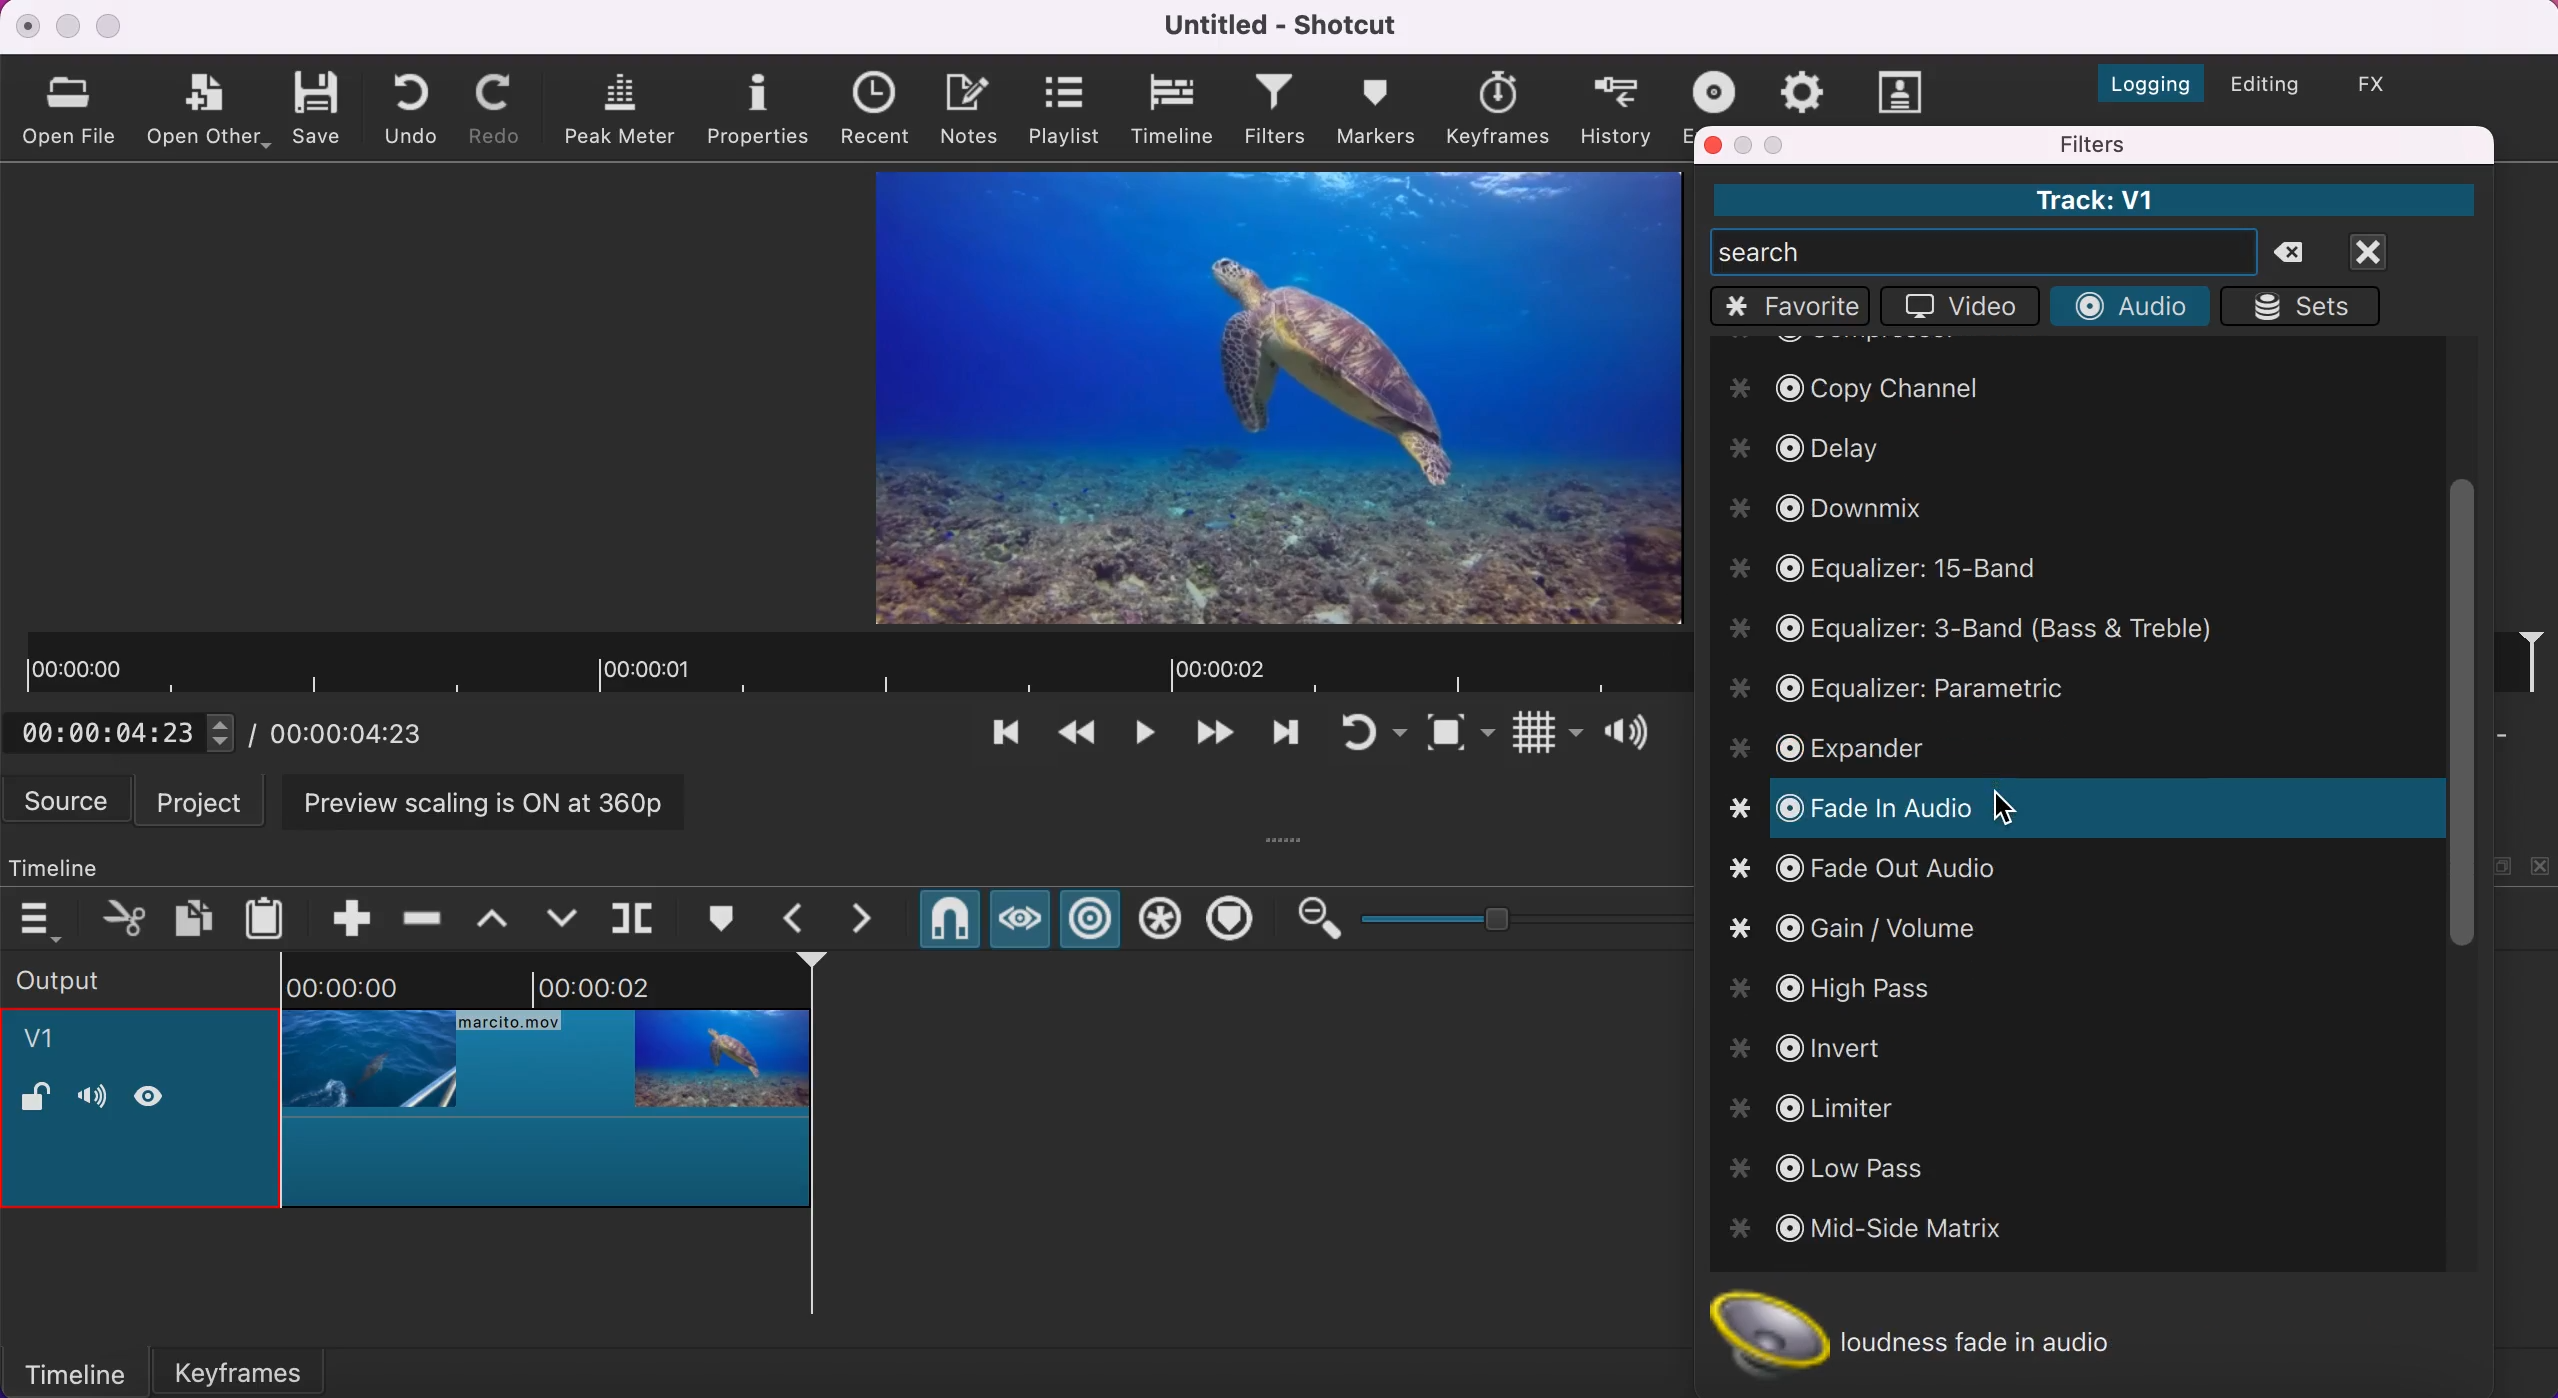 Image resolution: width=2558 pixels, height=1398 pixels. Describe the element at coordinates (1375, 109) in the screenshot. I see `markers` at that location.